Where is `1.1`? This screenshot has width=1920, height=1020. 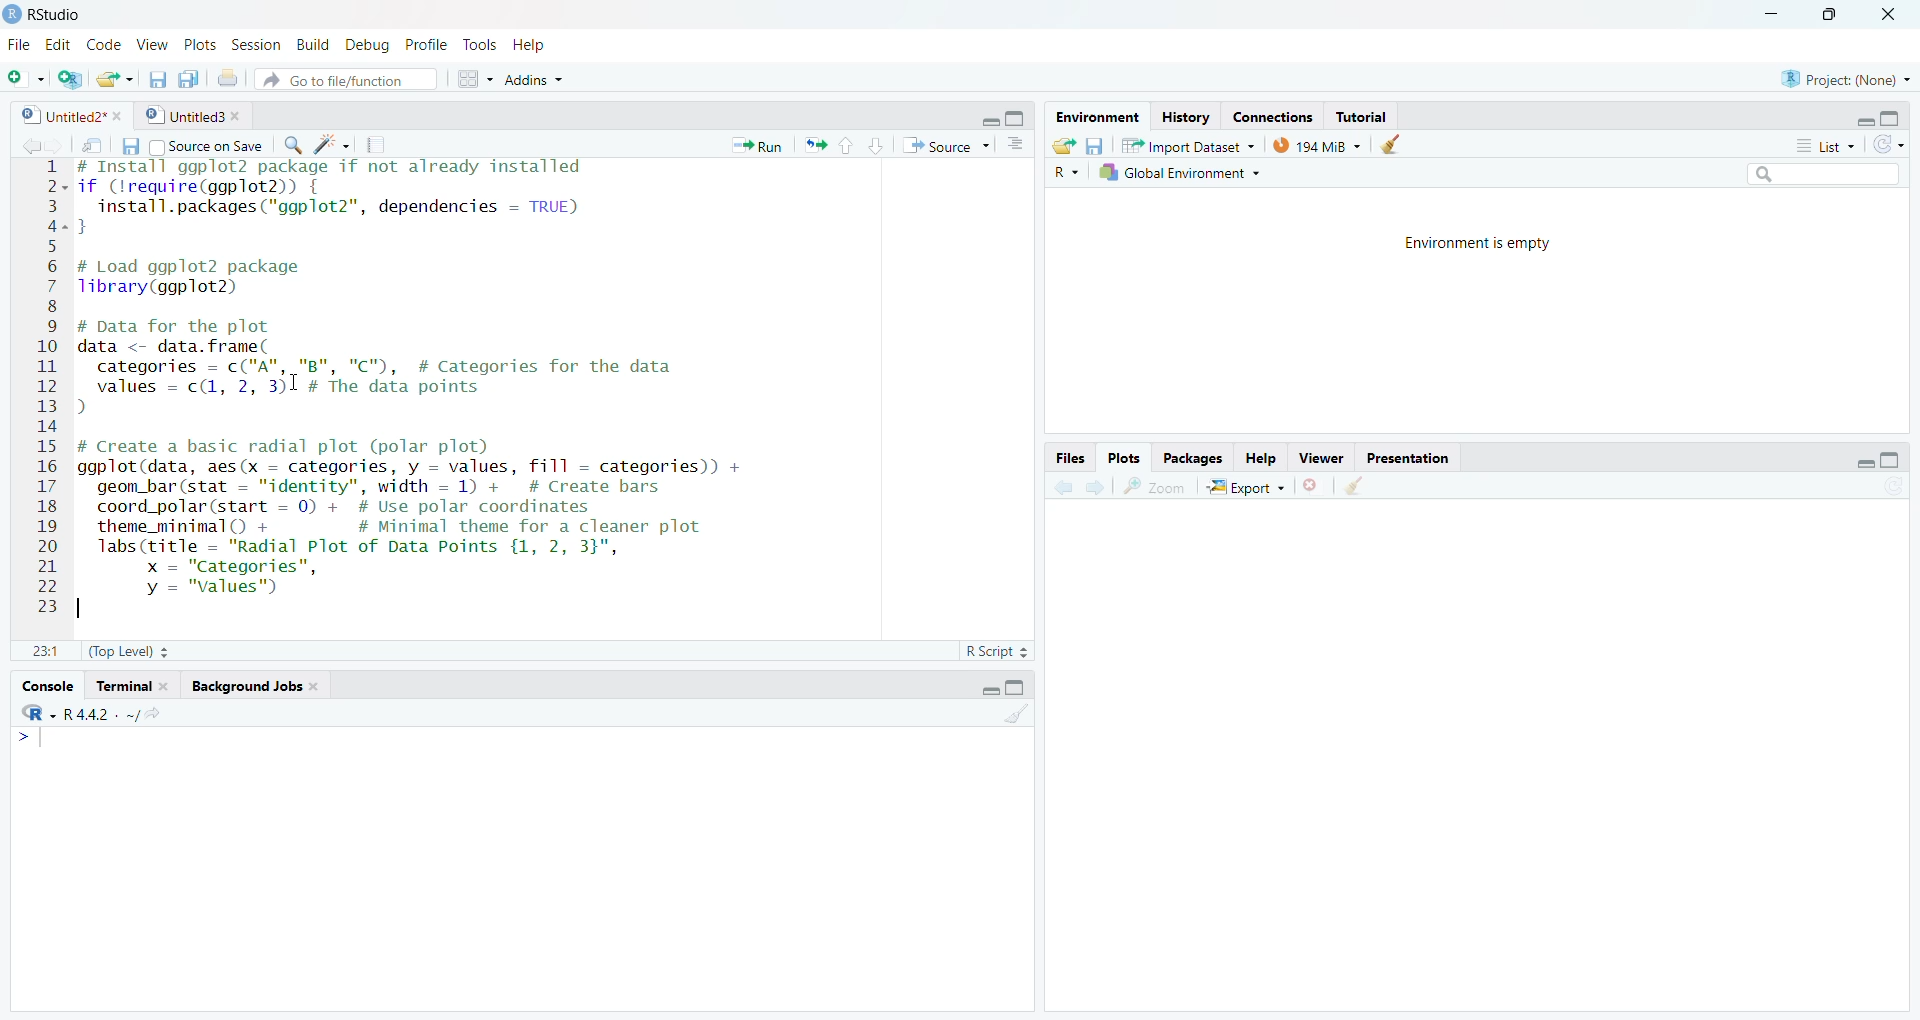
1.1 is located at coordinates (42, 651).